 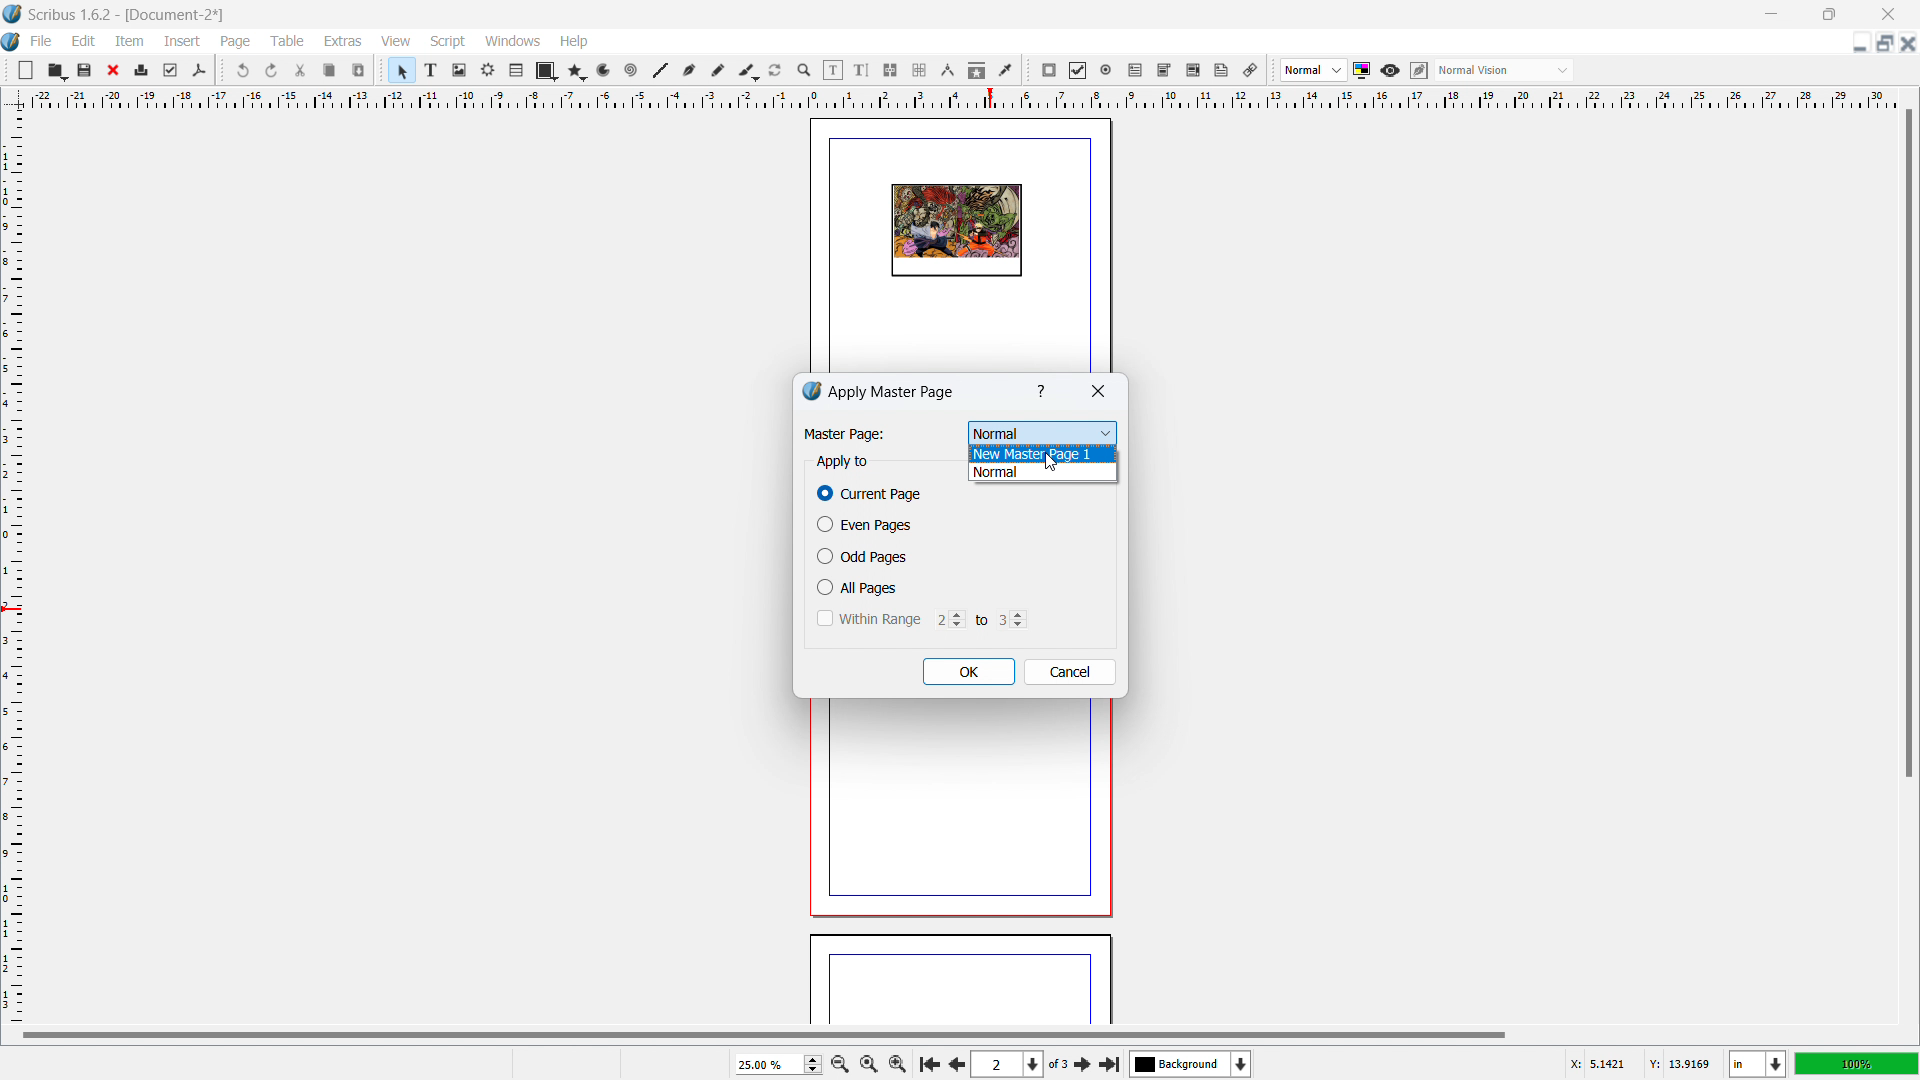 I want to click on page, so click(x=960, y=982).